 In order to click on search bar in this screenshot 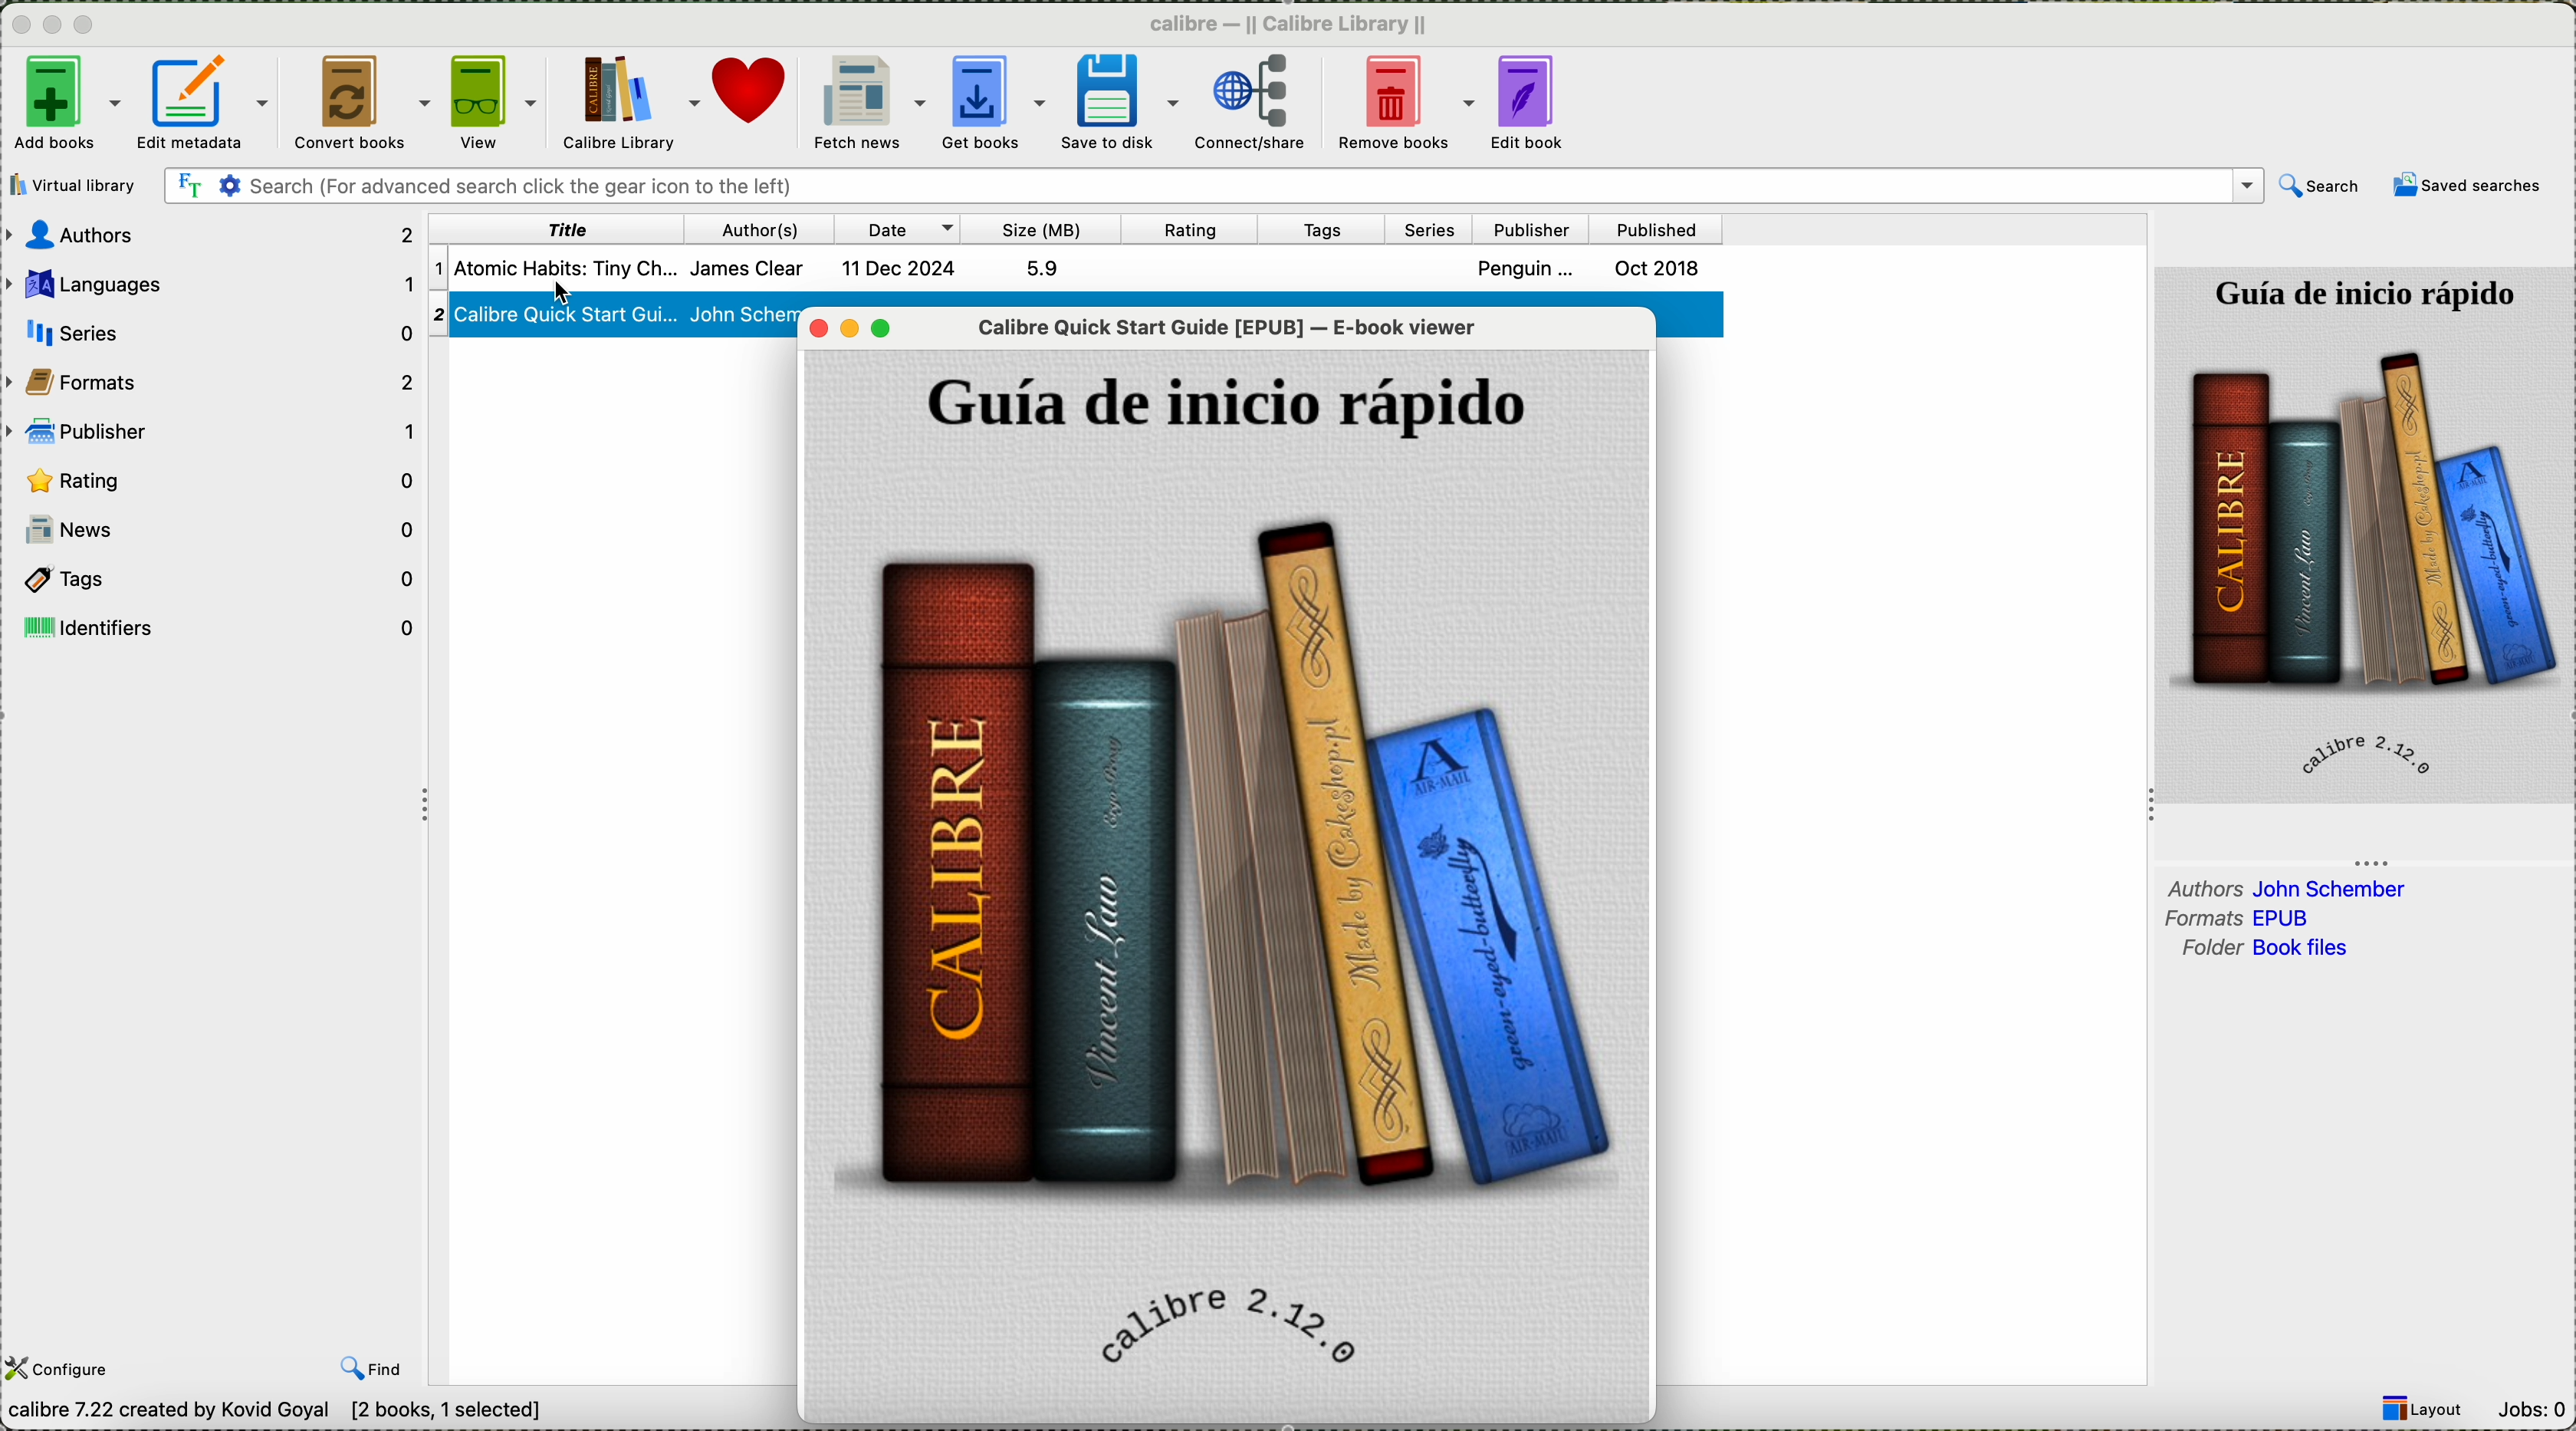, I will do `click(1209, 183)`.